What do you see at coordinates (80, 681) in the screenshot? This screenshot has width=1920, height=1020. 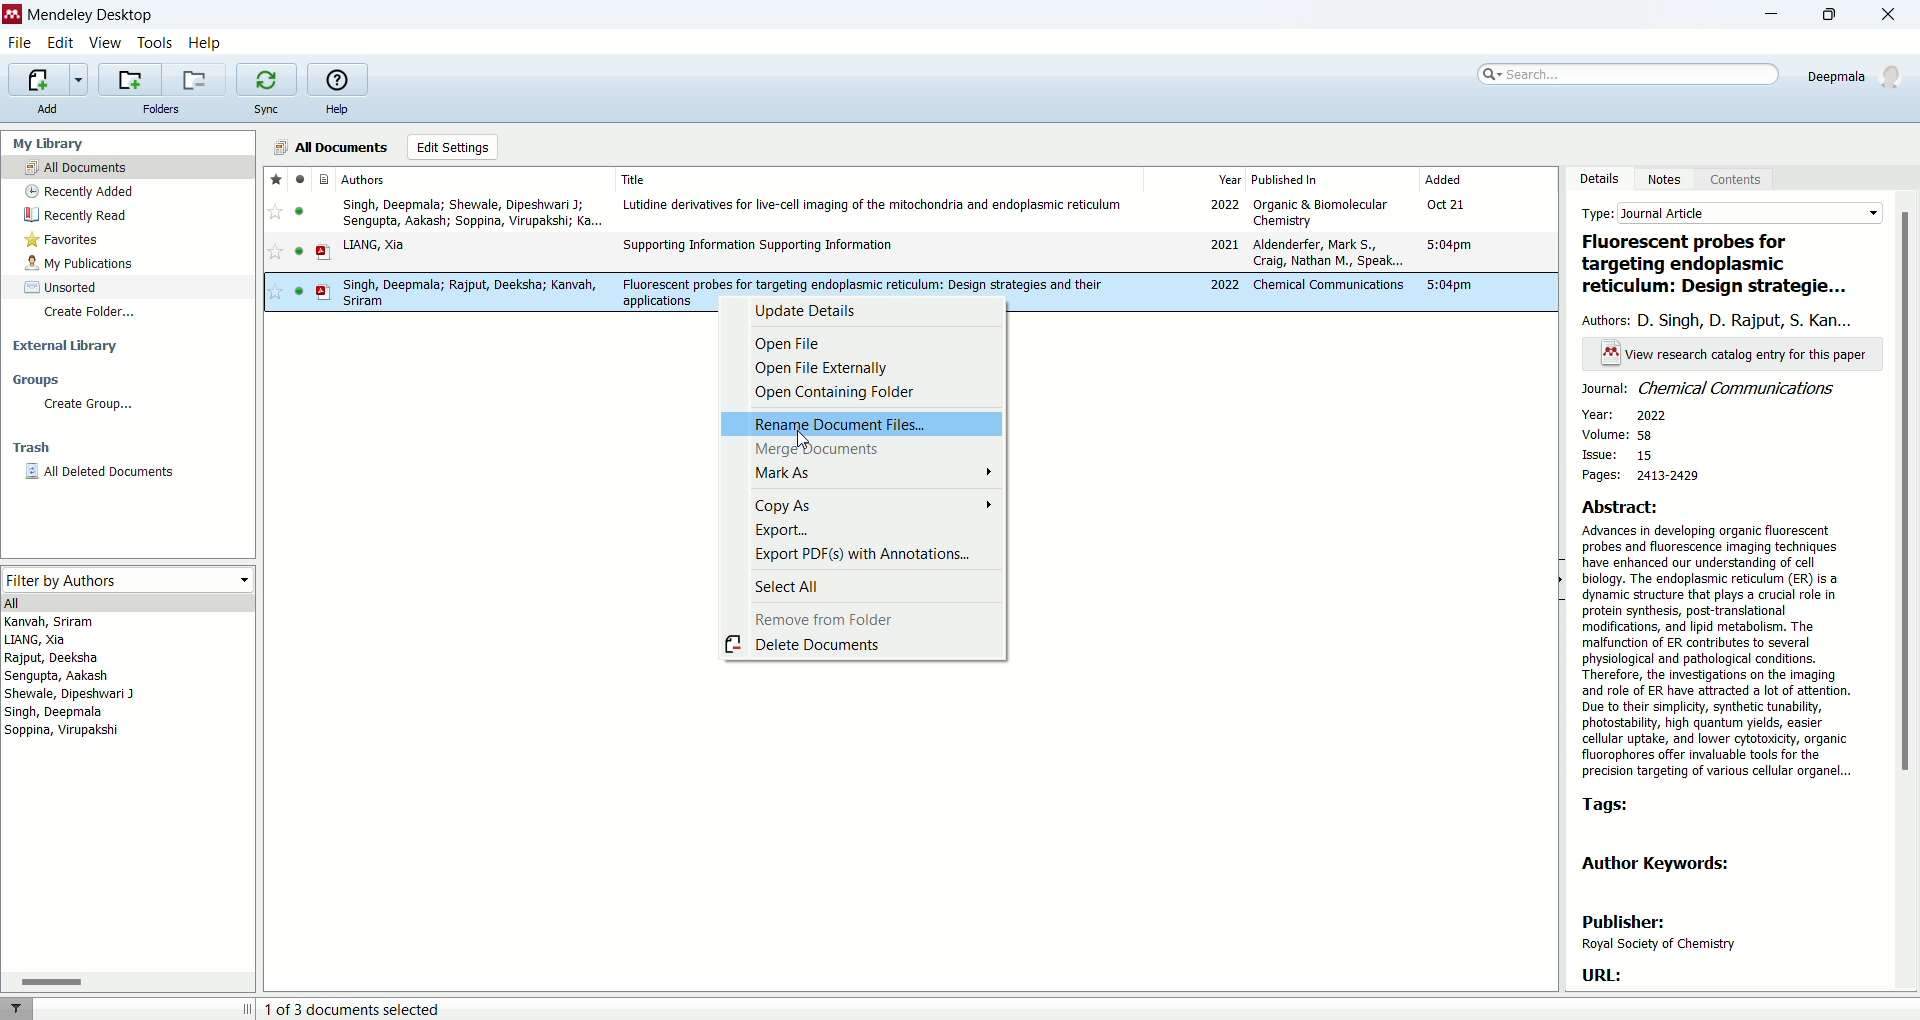 I see `authors` at bounding box center [80, 681].